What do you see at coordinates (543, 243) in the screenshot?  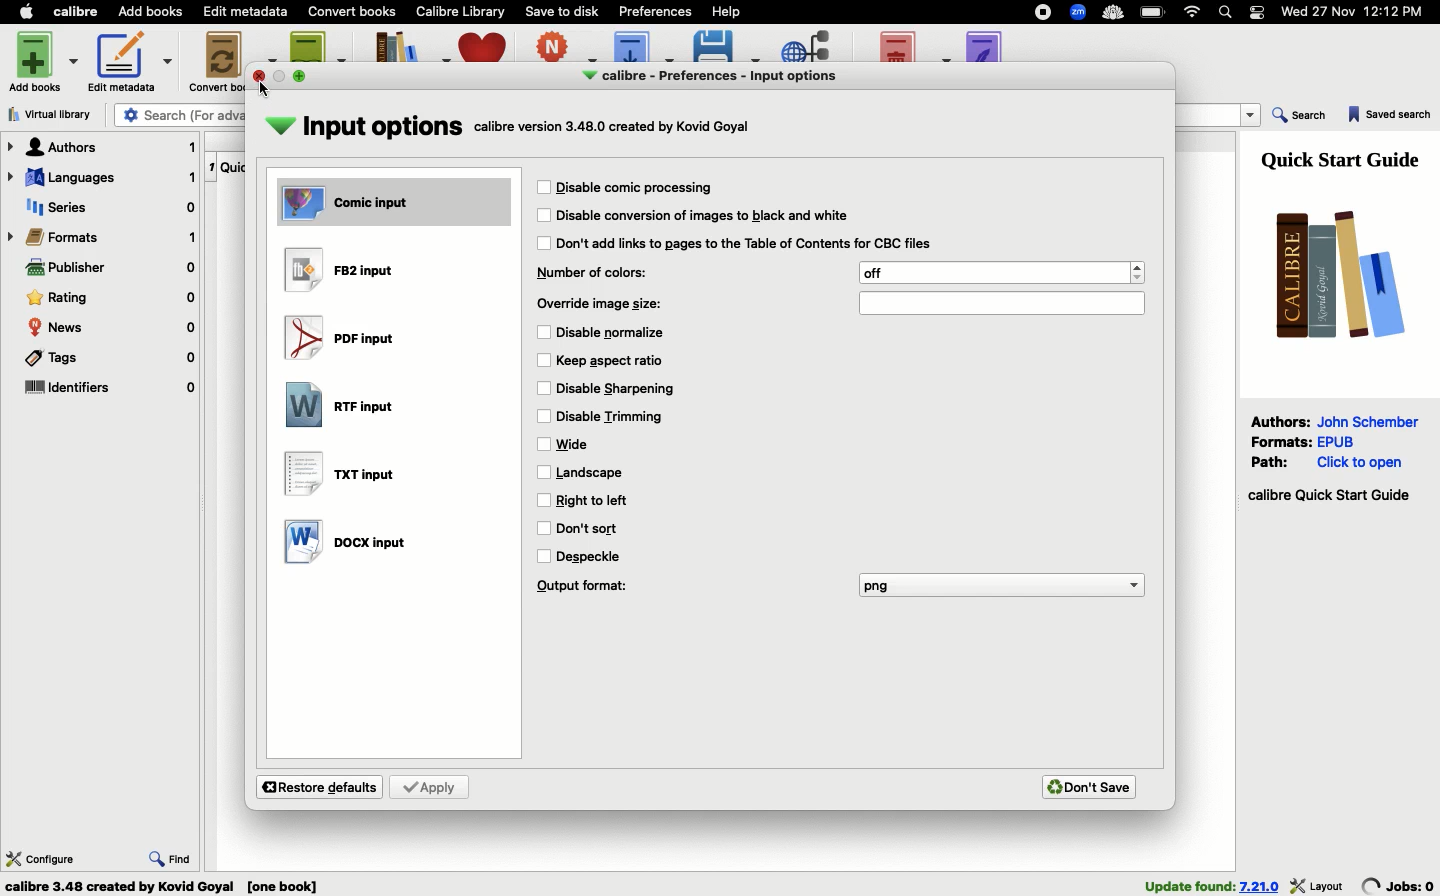 I see `Checkbox` at bounding box center [543, 243].